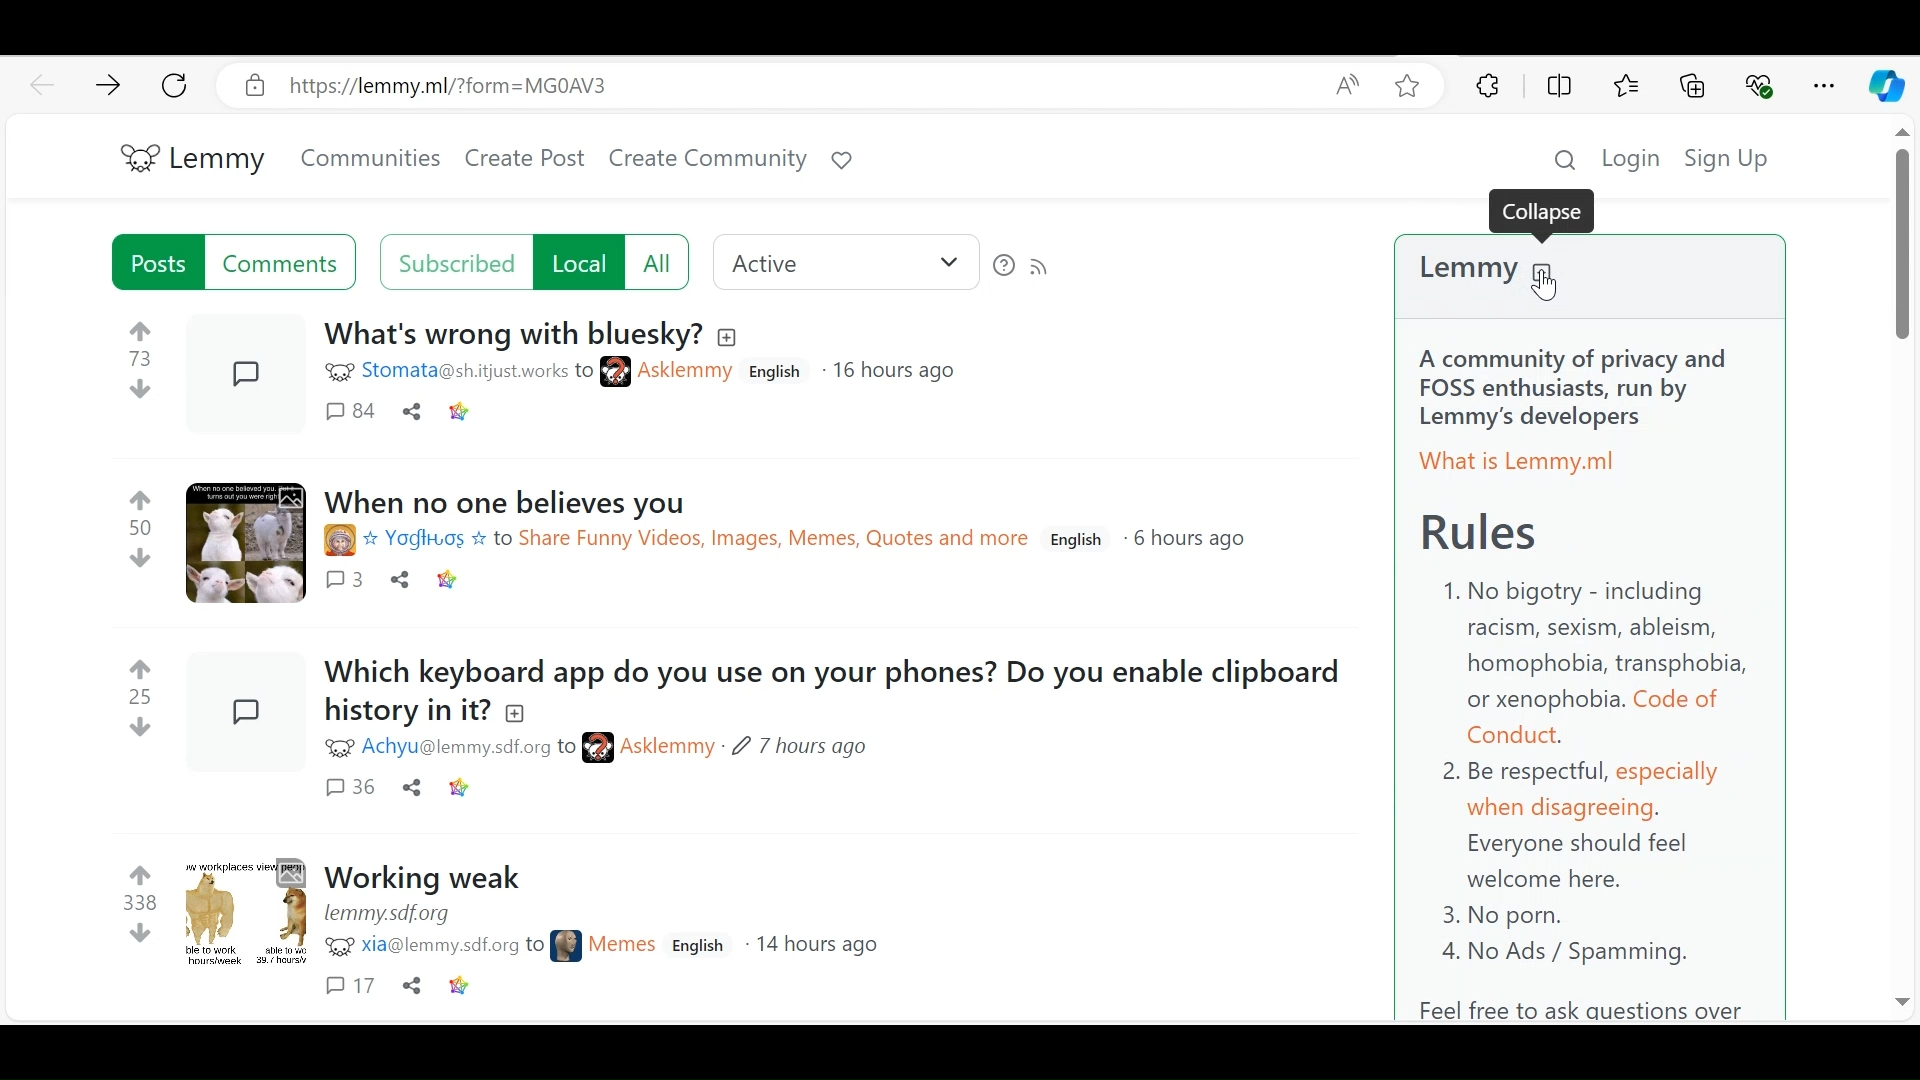 The width and height of the screenshot is (1920, 1080). I want to click on Create Post, so click(525, 164).